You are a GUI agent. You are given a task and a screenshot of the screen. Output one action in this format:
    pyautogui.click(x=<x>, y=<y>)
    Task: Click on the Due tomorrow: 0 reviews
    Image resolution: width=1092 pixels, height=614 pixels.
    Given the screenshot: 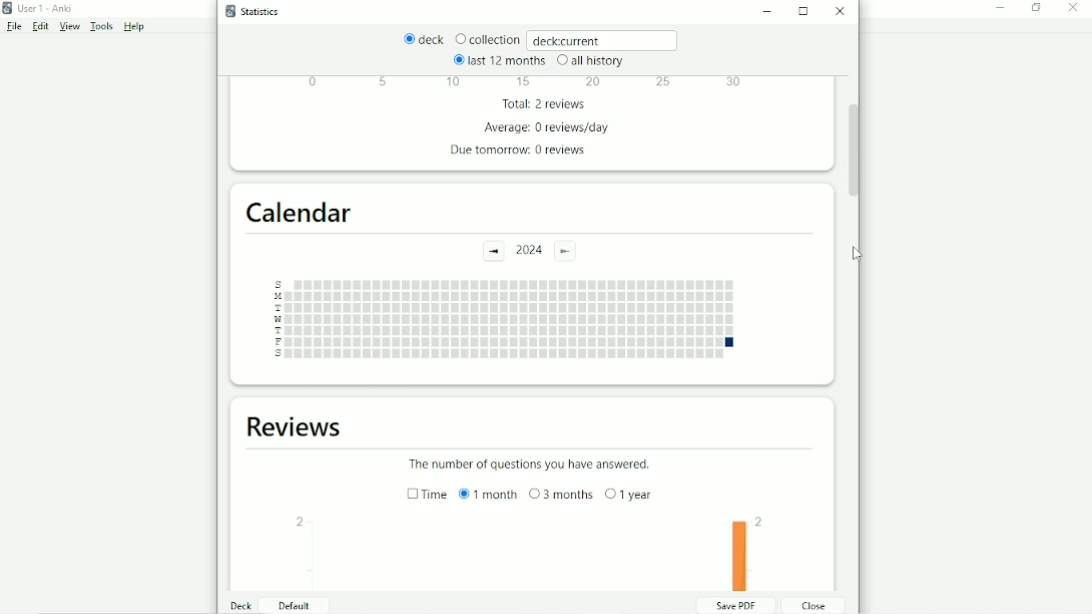 What is the action you would take?
    pyautogui.click(x=530, y=150)
    